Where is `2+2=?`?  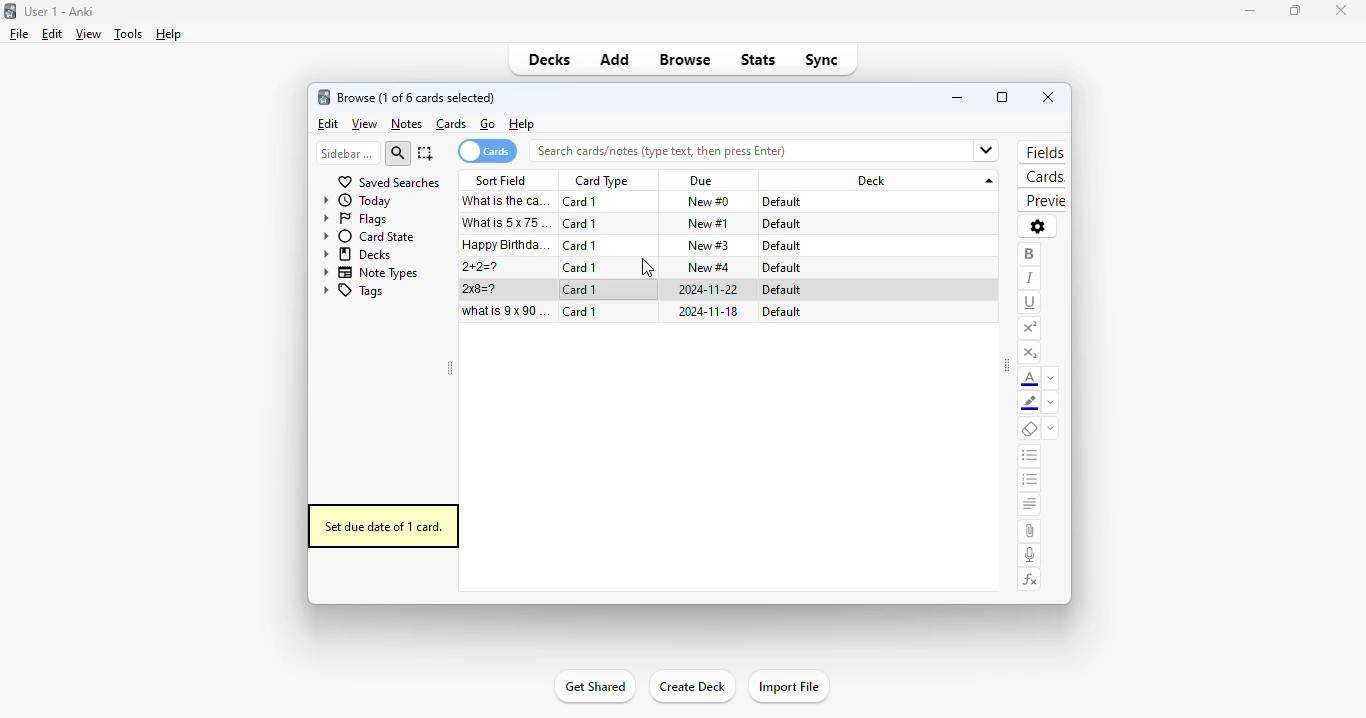 2+2=? is located at coordinates (482, 267).